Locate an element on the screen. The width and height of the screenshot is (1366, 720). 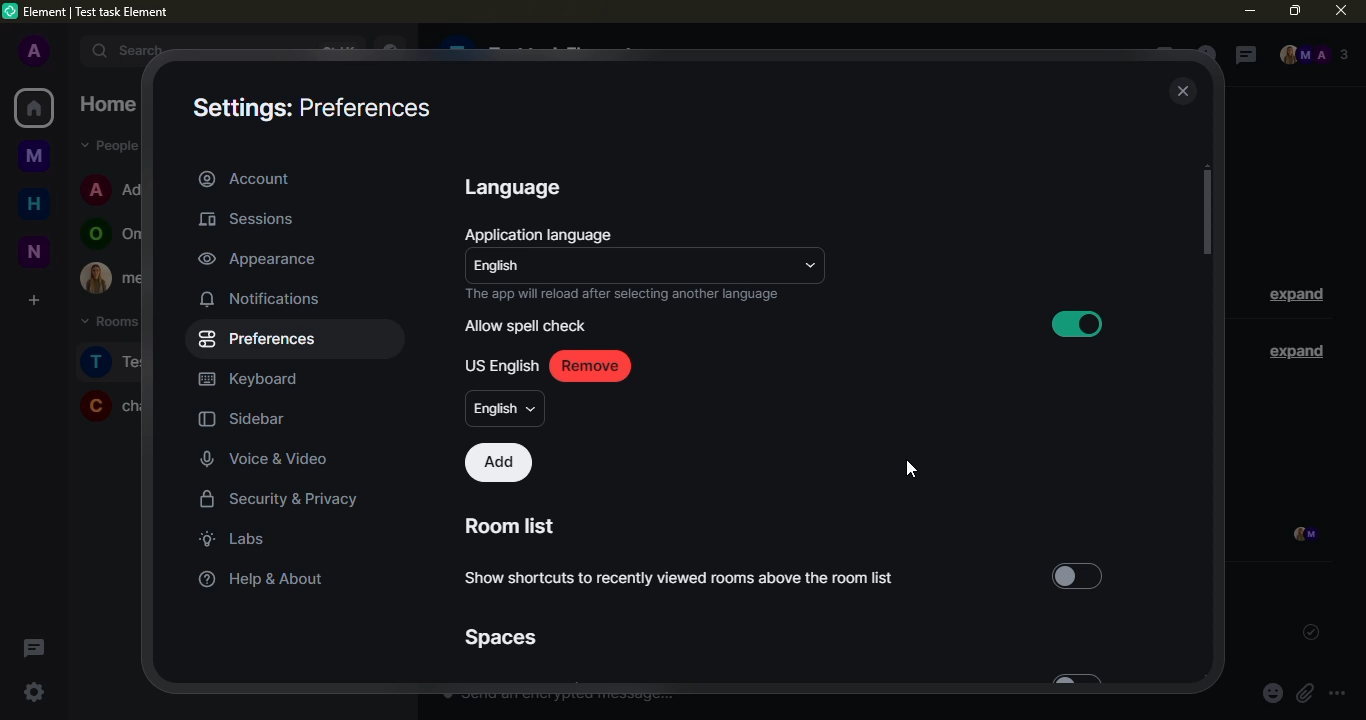
info is located at coordinates (623, 295).